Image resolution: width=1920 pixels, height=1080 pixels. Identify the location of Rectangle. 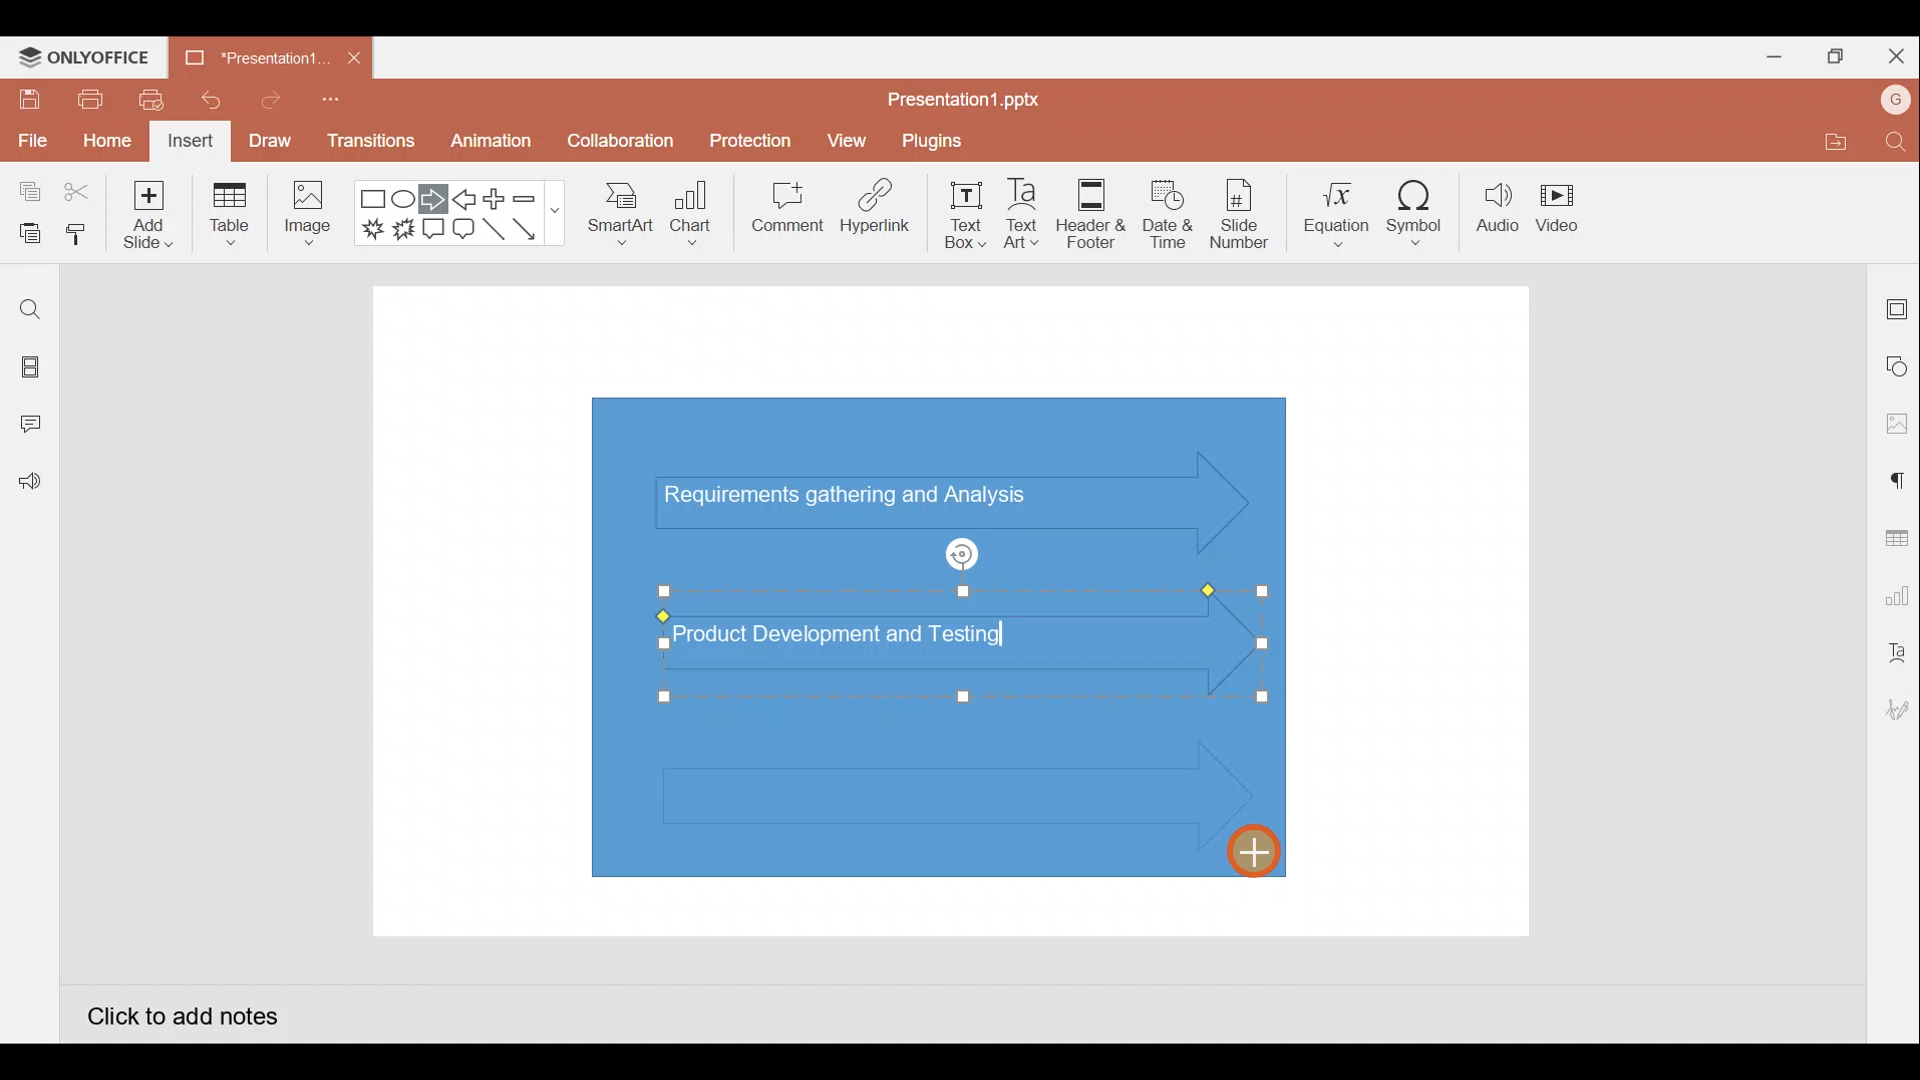
(374, 200).